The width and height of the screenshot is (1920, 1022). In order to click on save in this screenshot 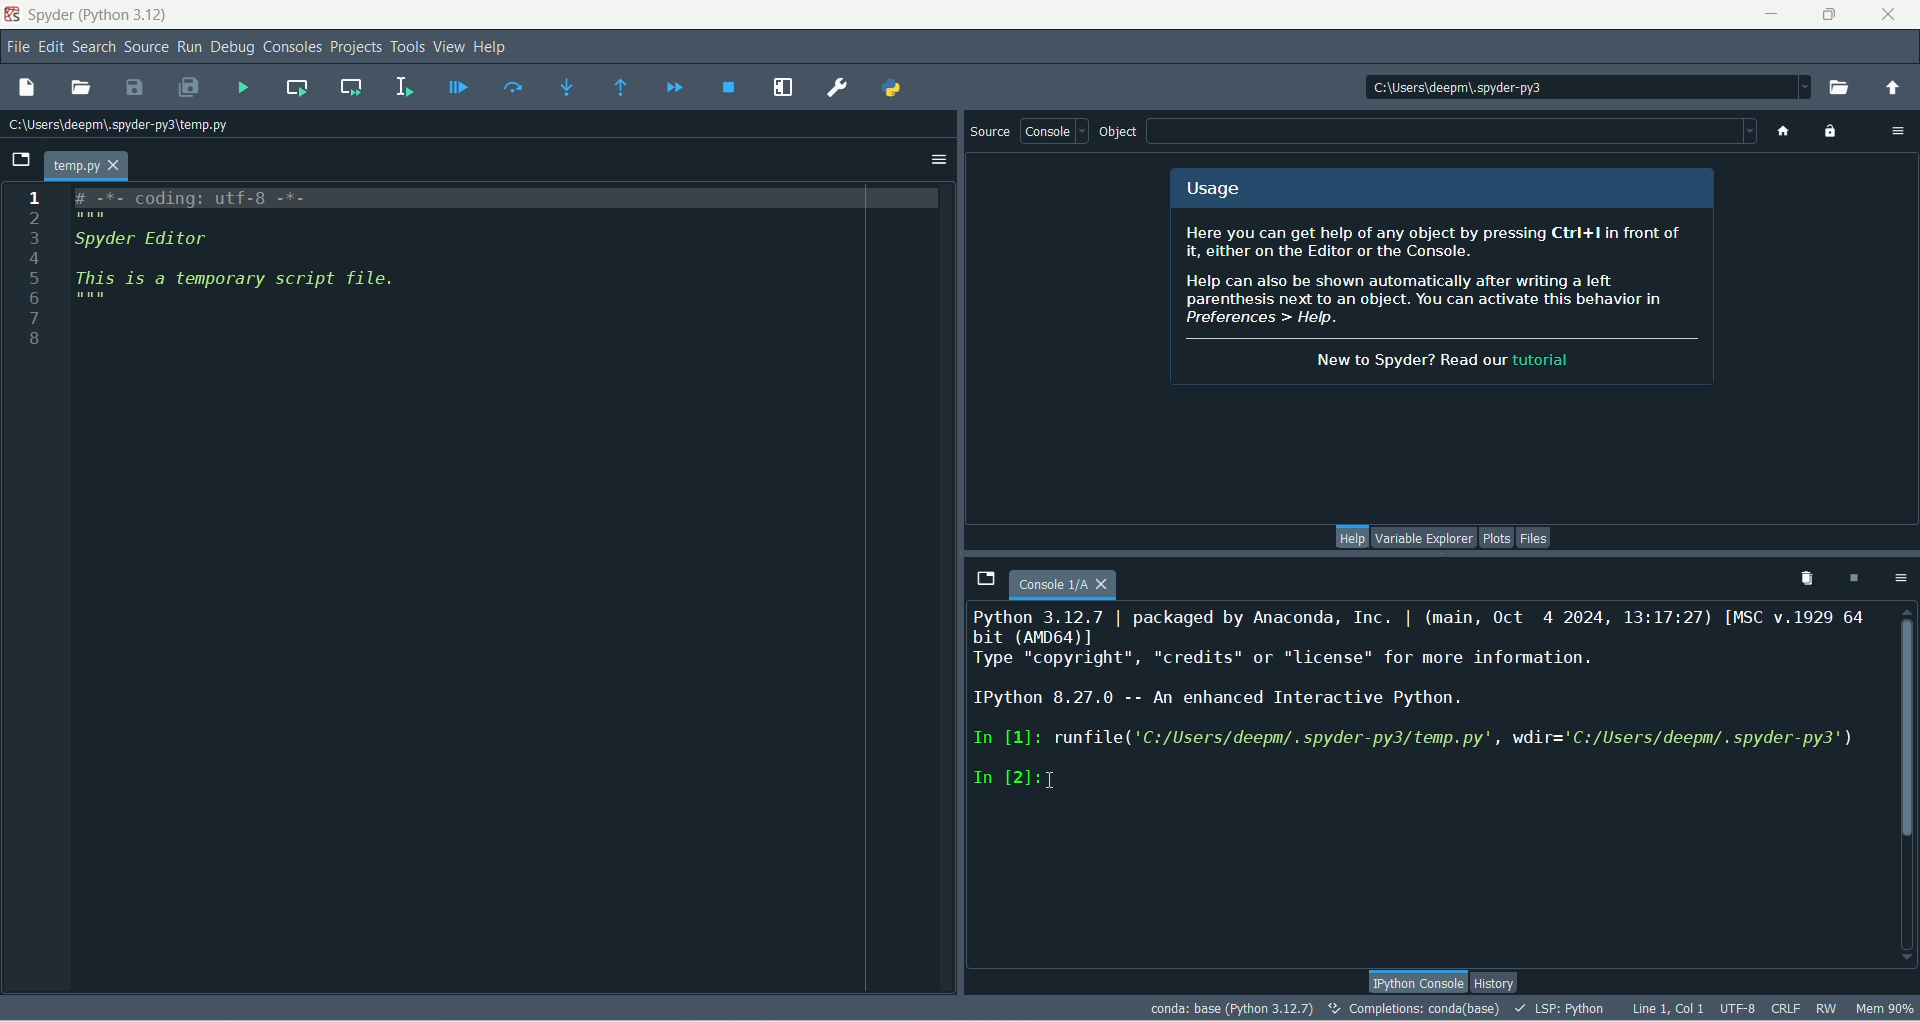, I will do `click(135, 88)`.